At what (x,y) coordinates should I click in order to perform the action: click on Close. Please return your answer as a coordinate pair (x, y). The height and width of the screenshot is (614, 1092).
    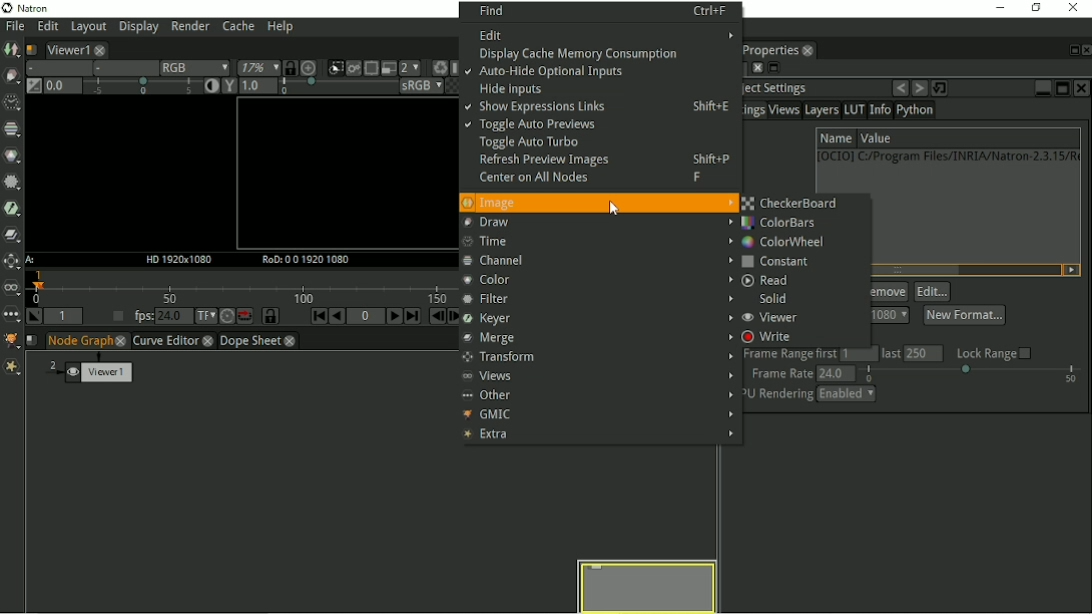
    Looking at the image, I should click on (1085, 50).